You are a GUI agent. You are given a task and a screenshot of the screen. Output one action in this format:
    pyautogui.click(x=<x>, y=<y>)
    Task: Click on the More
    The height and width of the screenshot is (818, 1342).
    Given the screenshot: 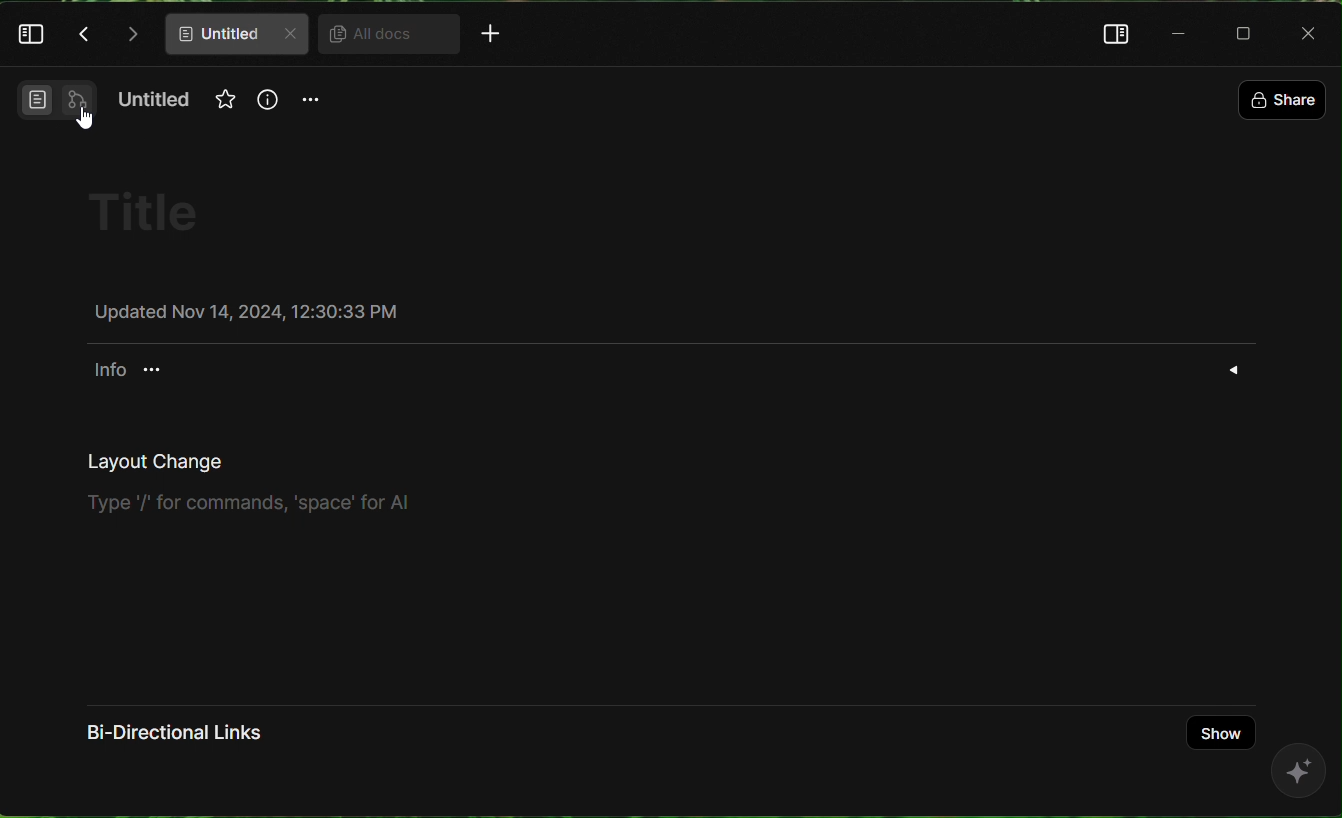 What is the action you would take?
    pyautogui.click(x=490, y=36)
    